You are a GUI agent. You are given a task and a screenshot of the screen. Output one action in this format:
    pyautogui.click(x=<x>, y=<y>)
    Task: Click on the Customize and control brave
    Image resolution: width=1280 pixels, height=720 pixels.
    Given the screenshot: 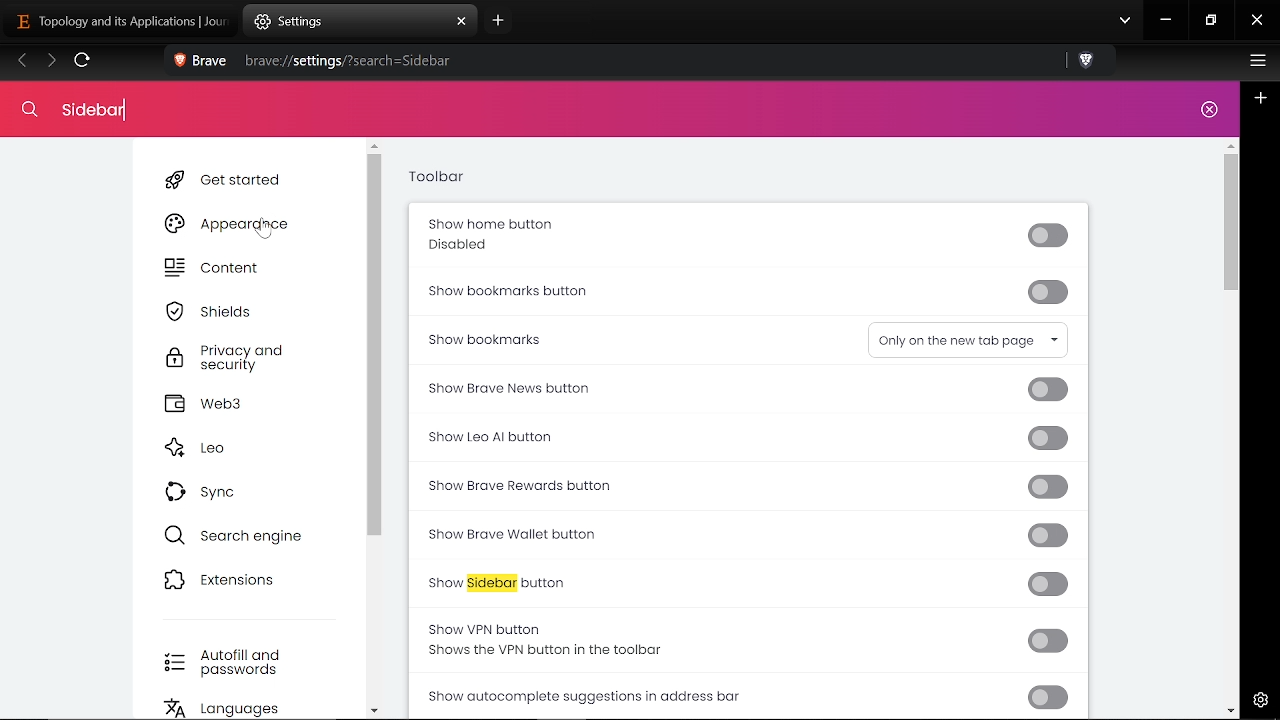 What is the action you would take?
    pyautogui.click(x=1255, y=63)
    